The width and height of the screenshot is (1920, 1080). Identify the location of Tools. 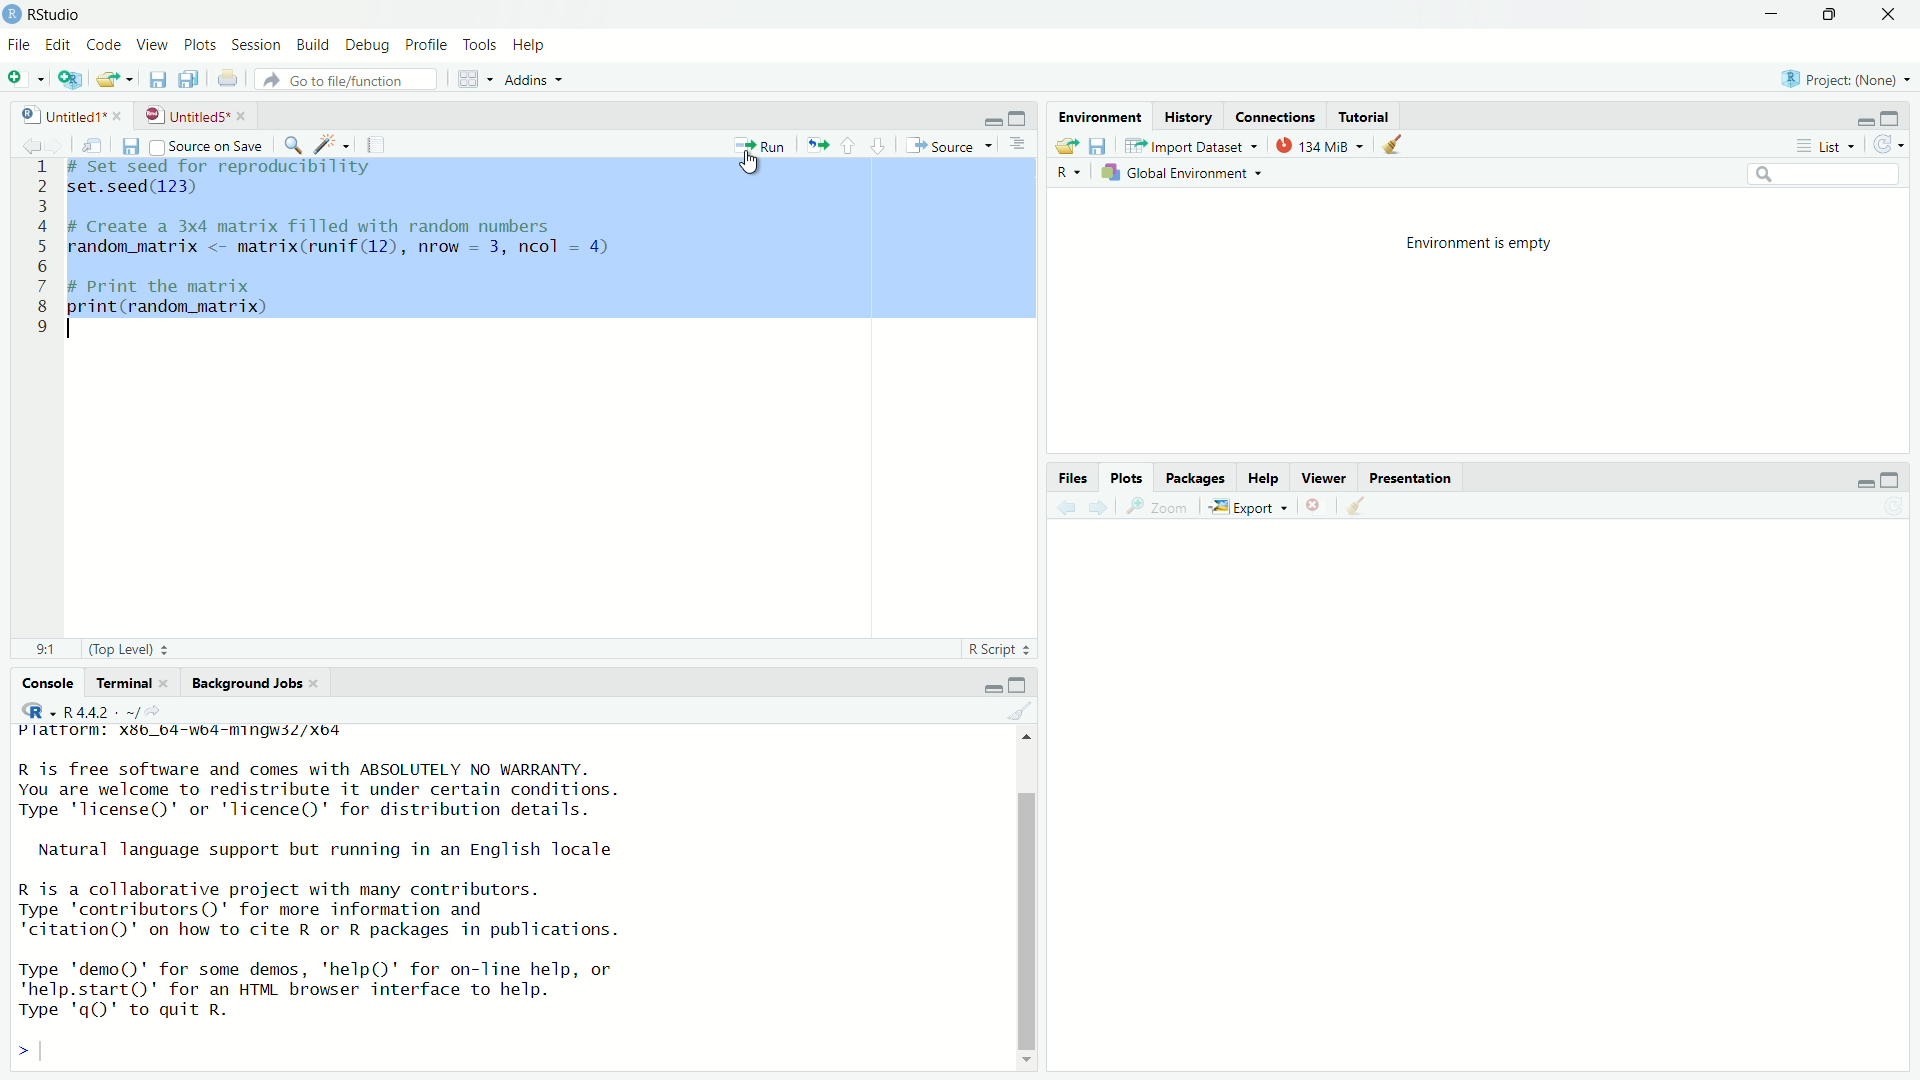
(478, 43).